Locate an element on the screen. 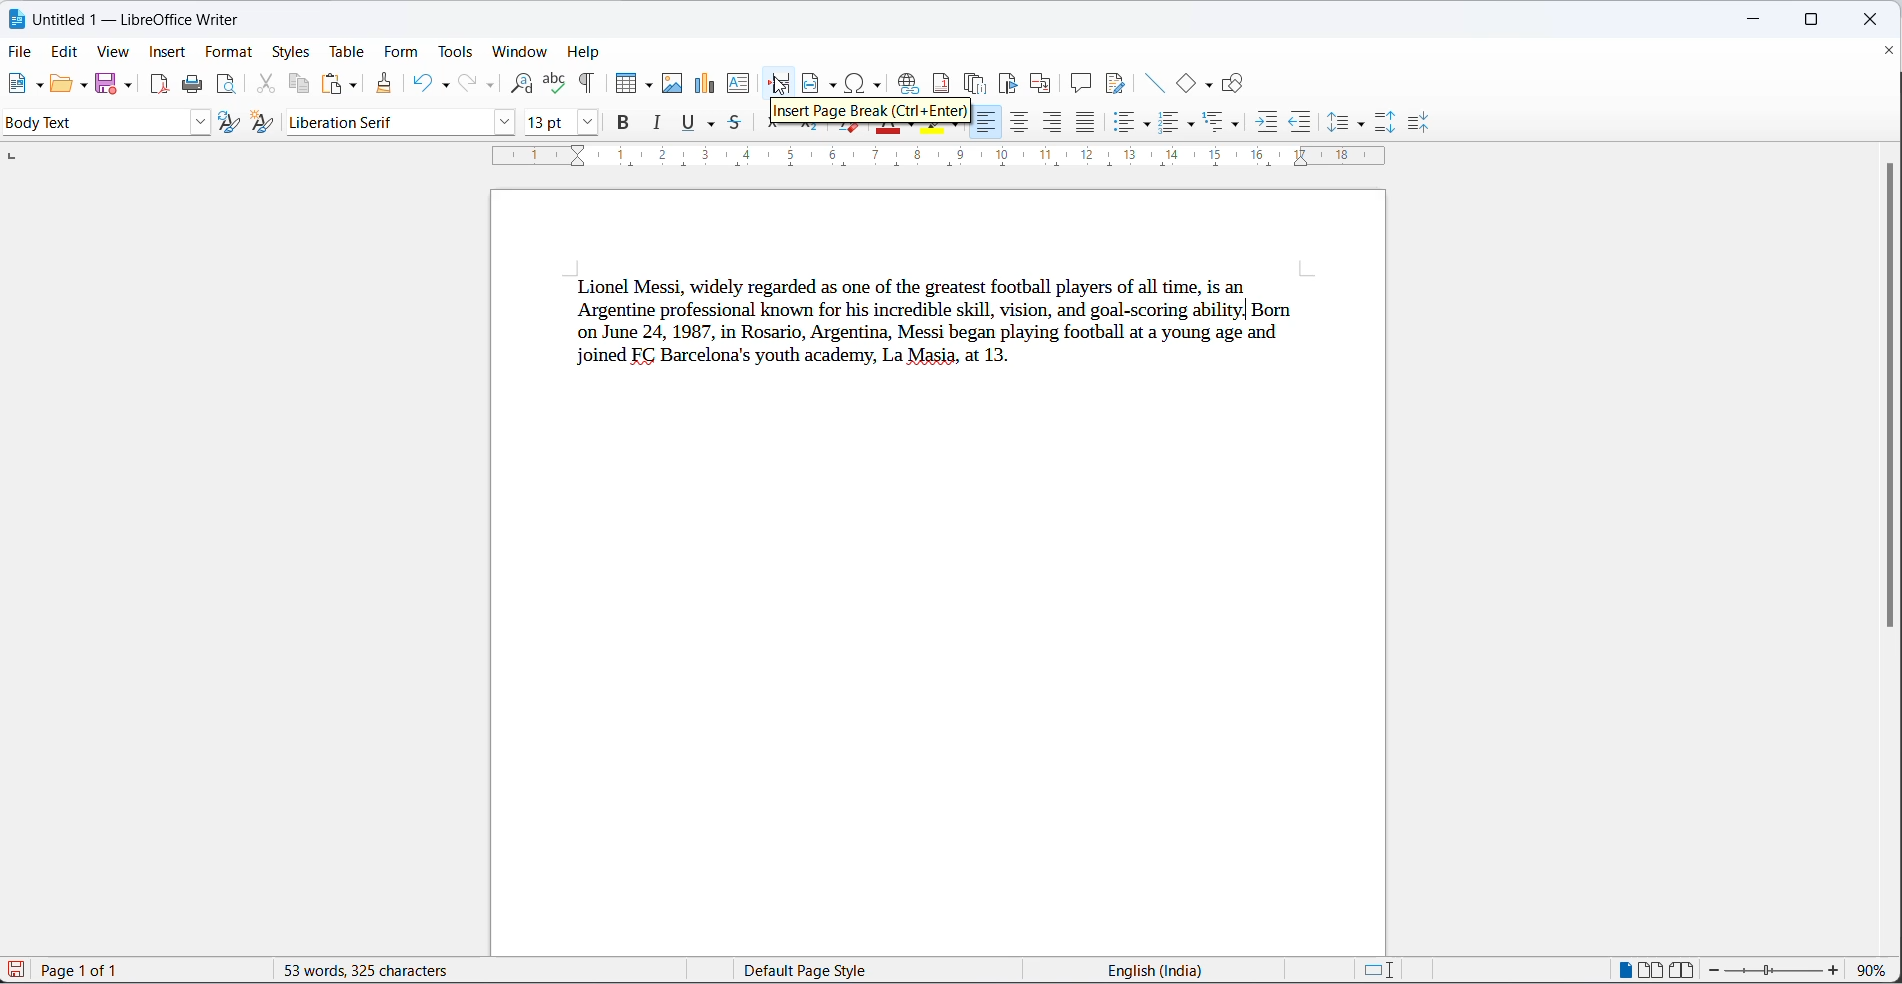 The image size is (1902, 984). text align center is located at coordinates (1019, 123).